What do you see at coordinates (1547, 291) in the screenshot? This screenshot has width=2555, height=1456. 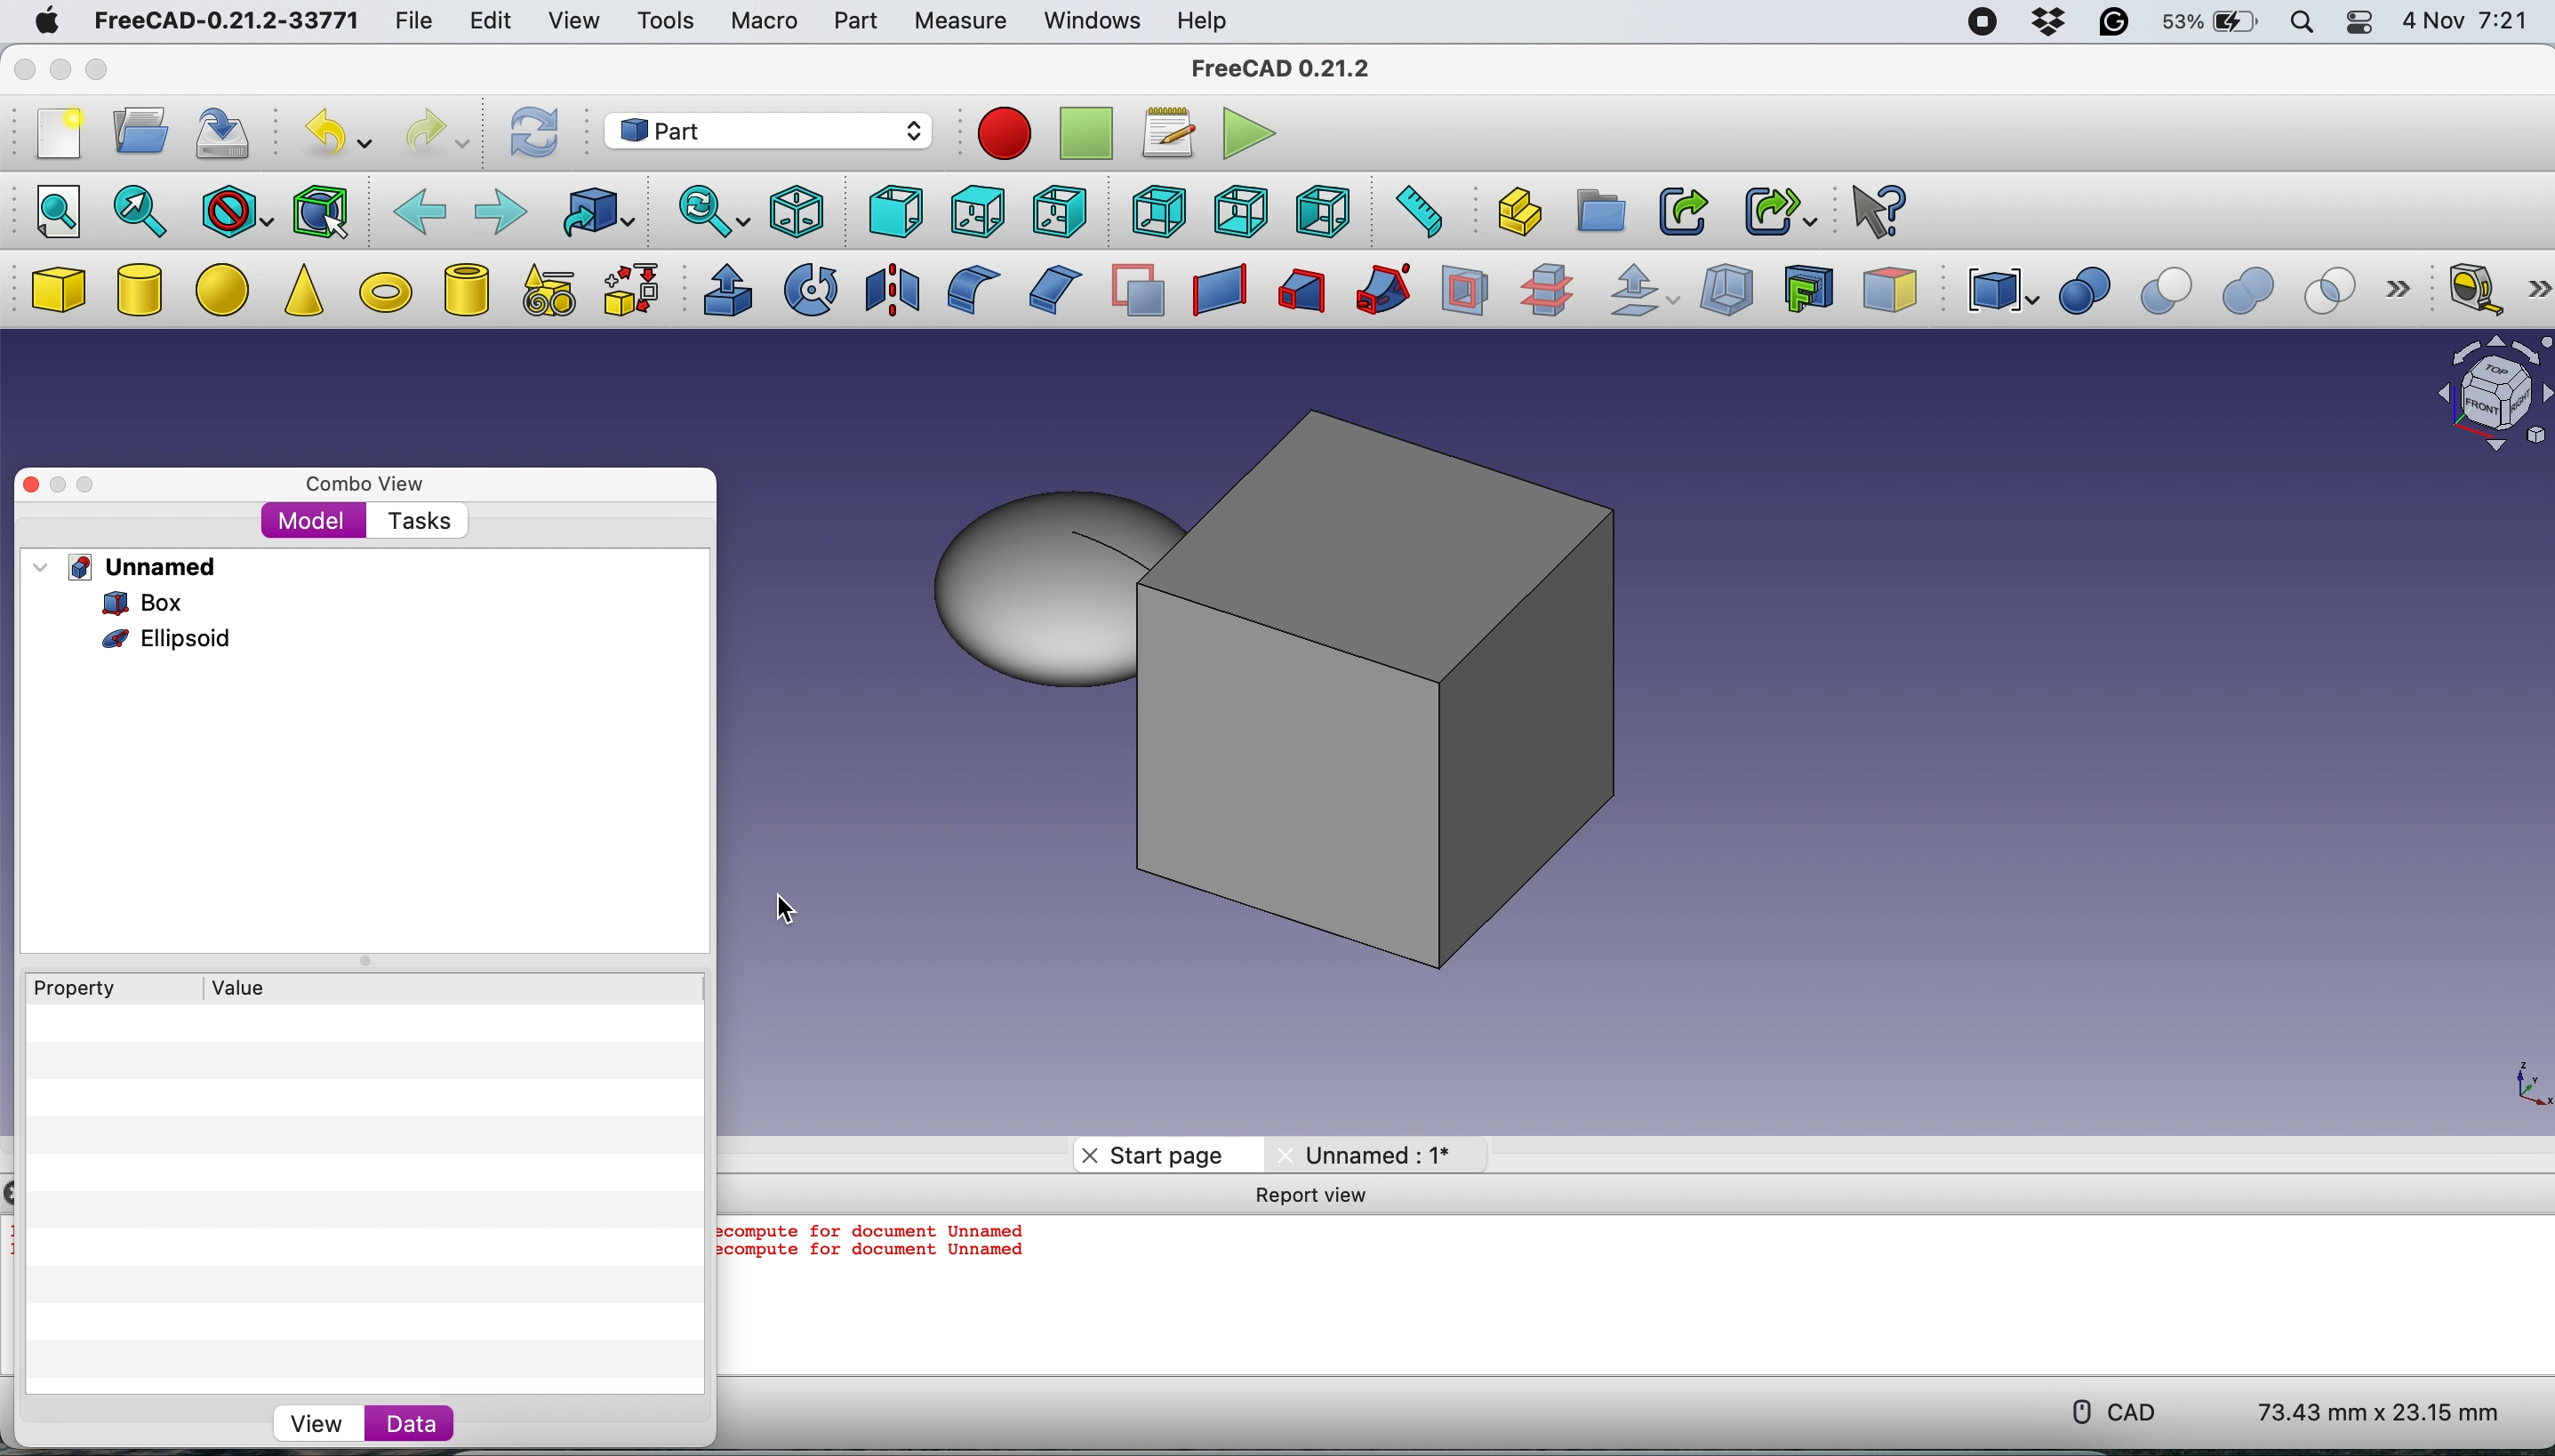 I see `cross section` at bounding box center [1547, 291].